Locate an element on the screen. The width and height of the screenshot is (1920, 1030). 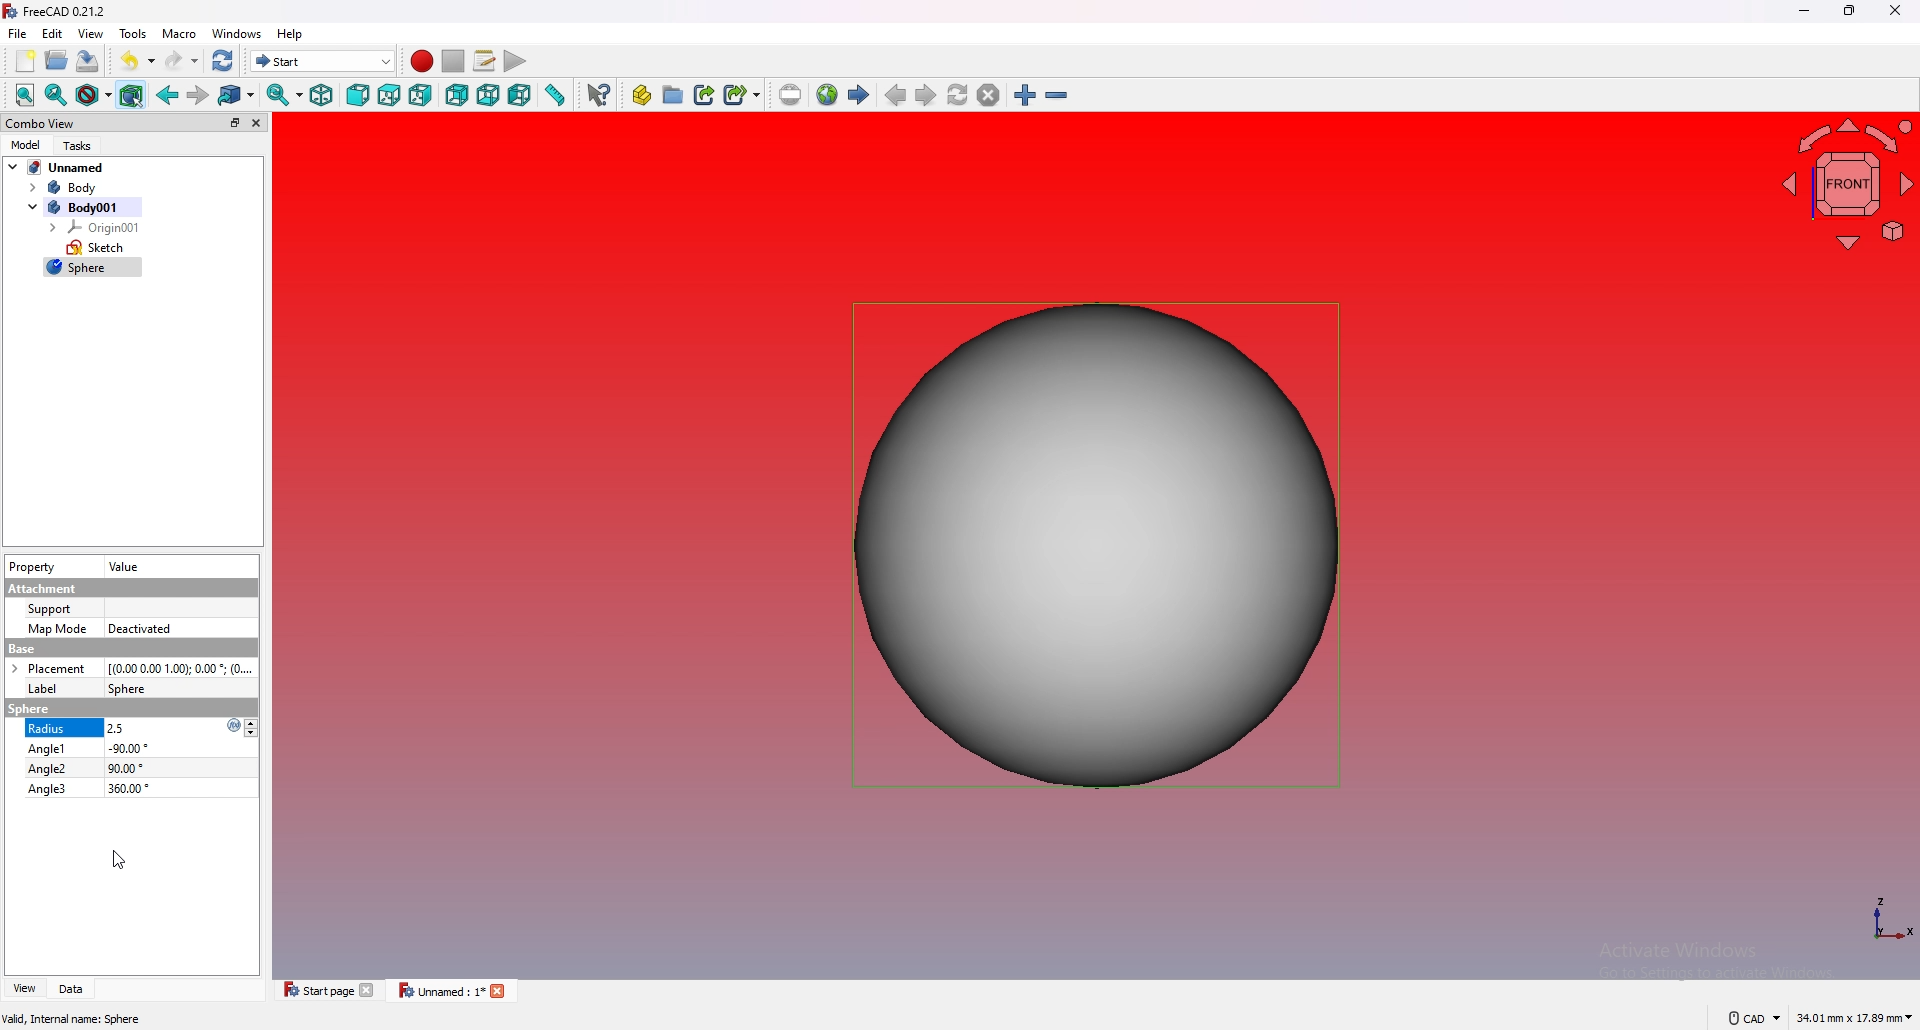
value is located at coordinates (129, 567).